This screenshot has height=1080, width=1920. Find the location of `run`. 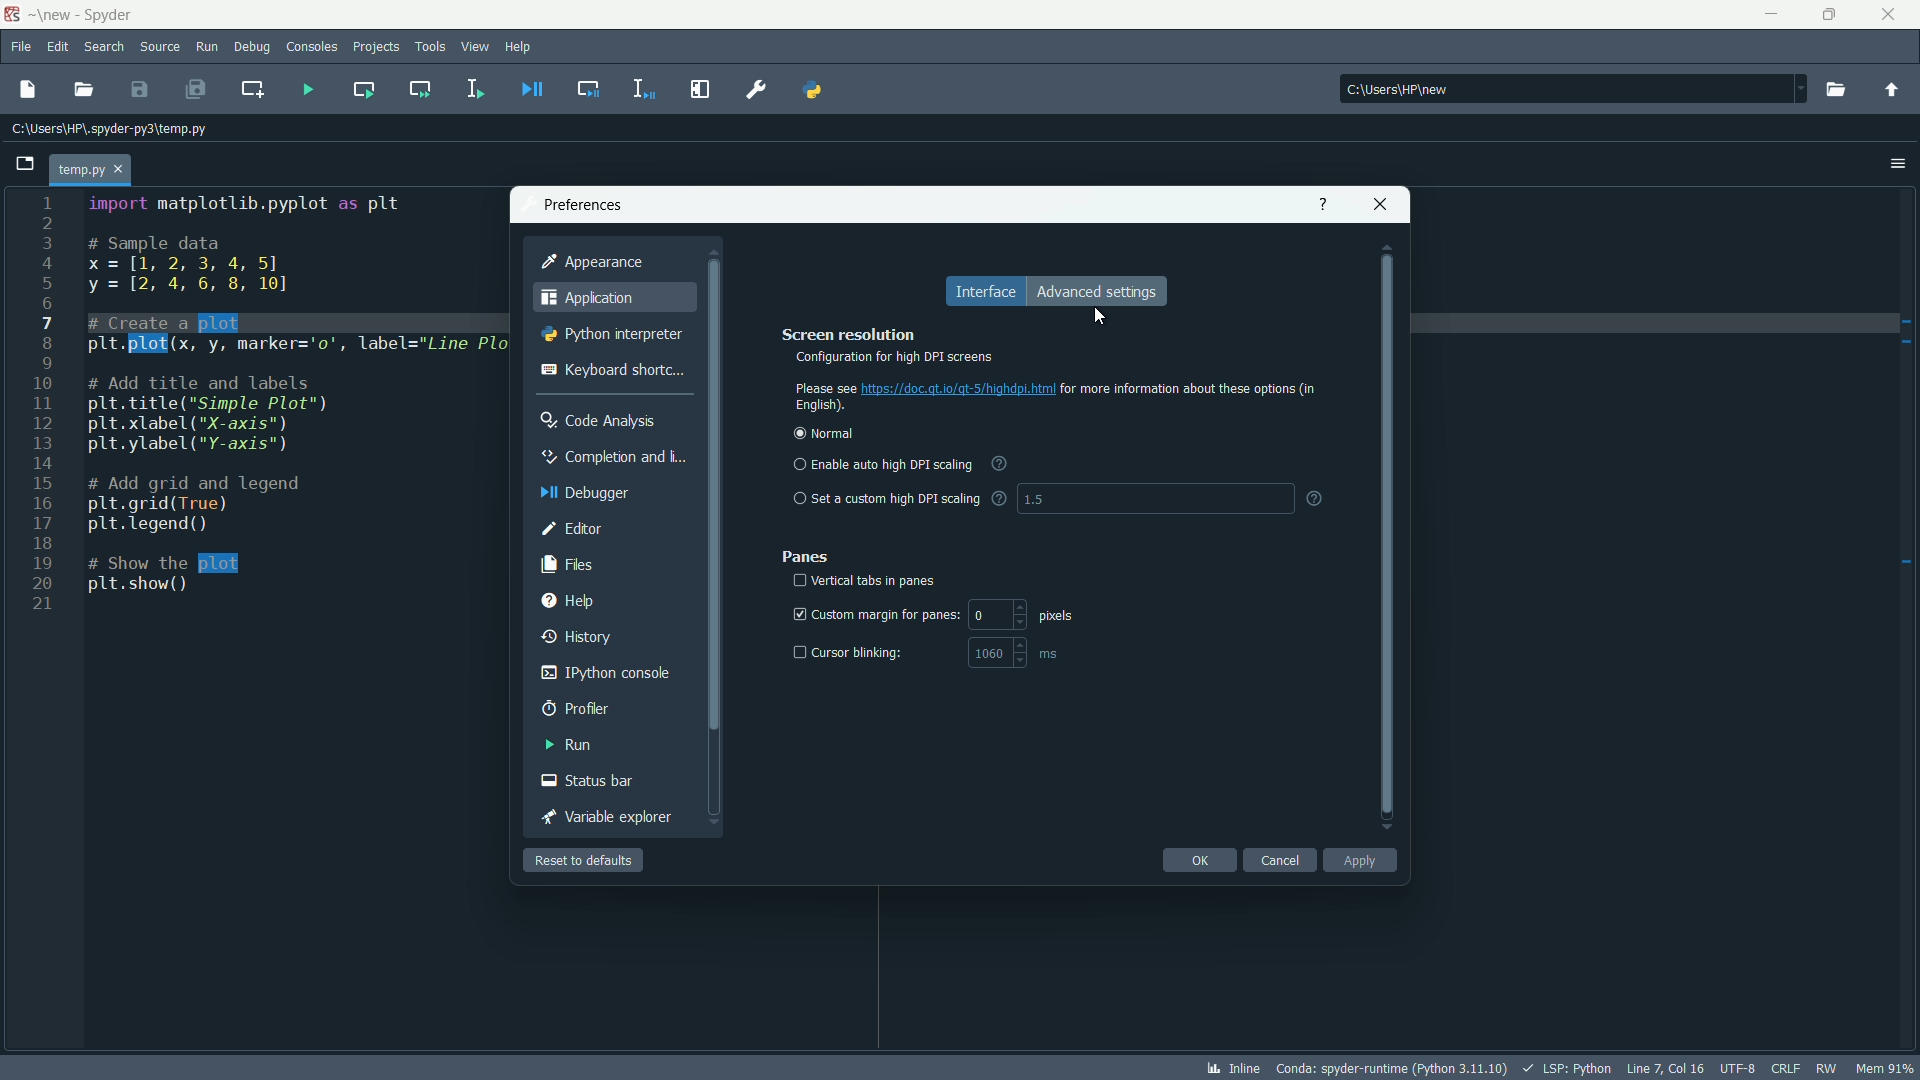

run is located at coordinates (568, 745).